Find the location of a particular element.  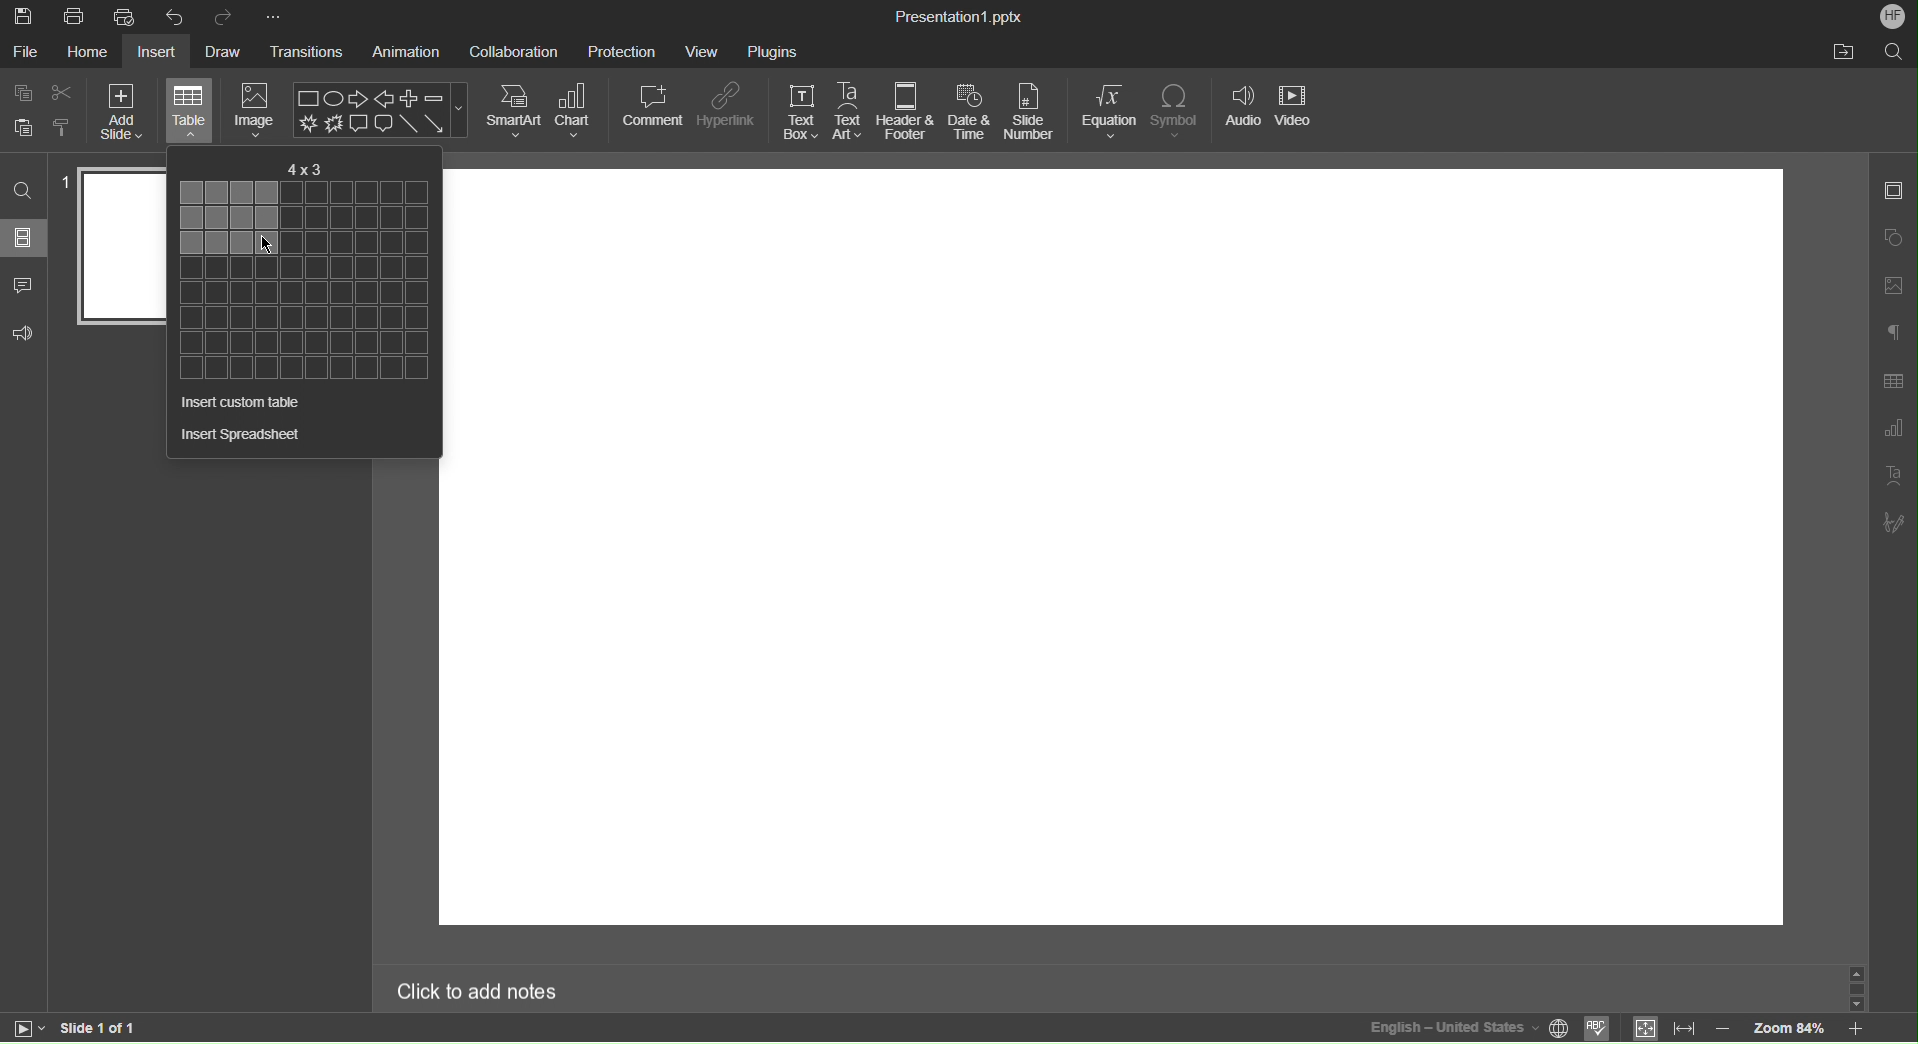

Presentation1 is located at coordinates (954, 14).